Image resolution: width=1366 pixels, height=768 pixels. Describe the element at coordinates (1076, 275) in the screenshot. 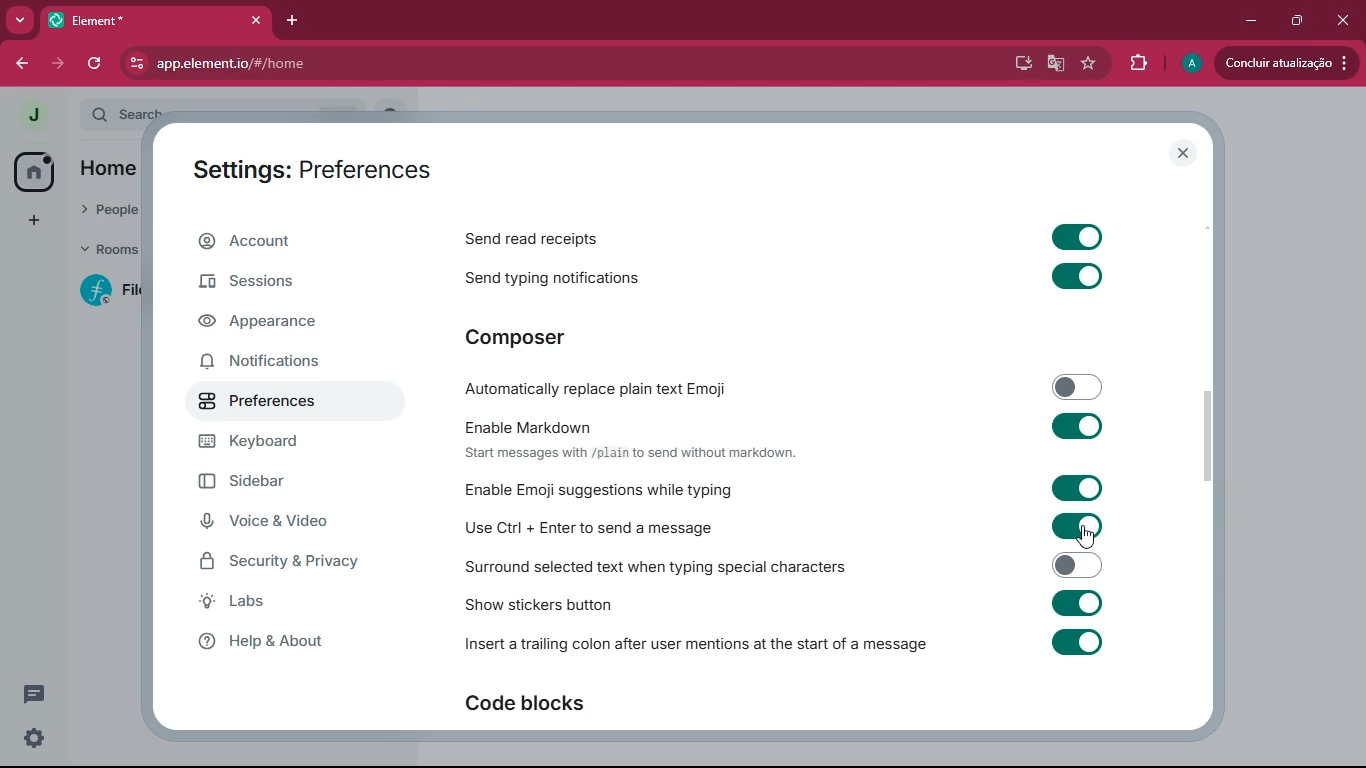

I see `toggle on or off` at that location.